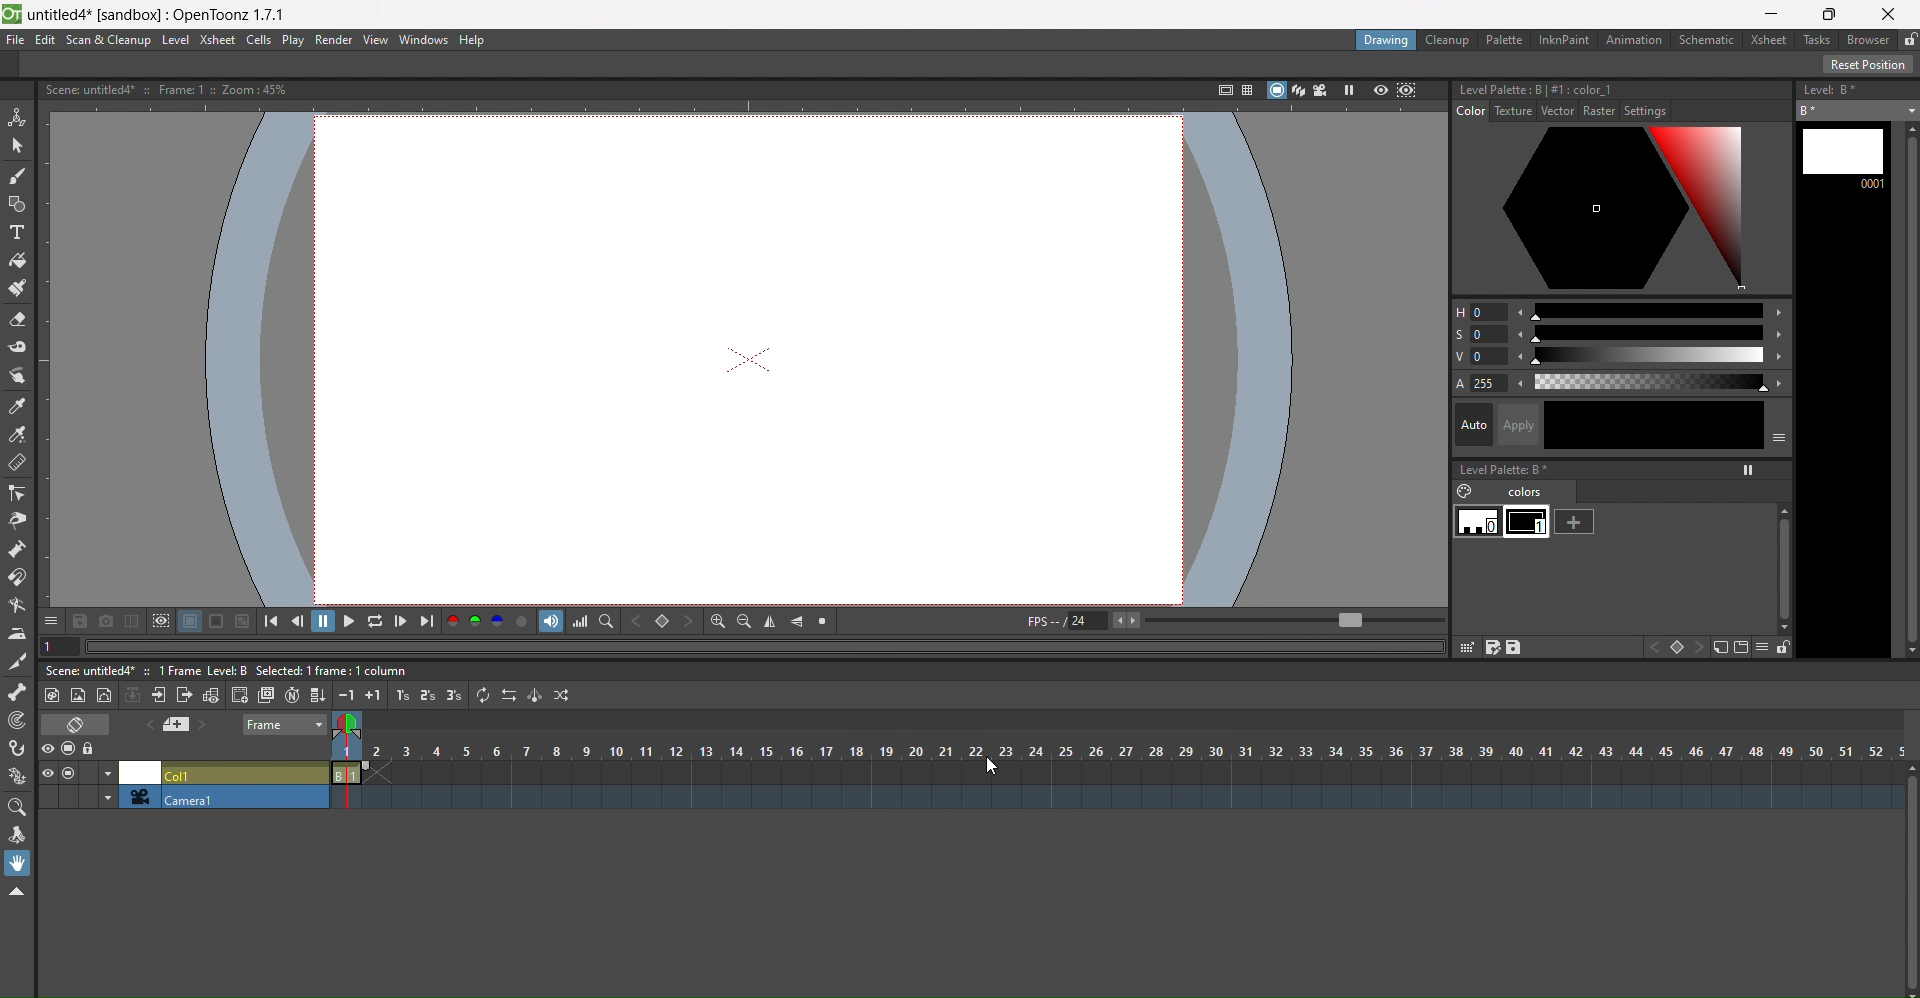  Describe the element at coordinates (1816, 41) in the screenshot. I see `tasks` at that location.